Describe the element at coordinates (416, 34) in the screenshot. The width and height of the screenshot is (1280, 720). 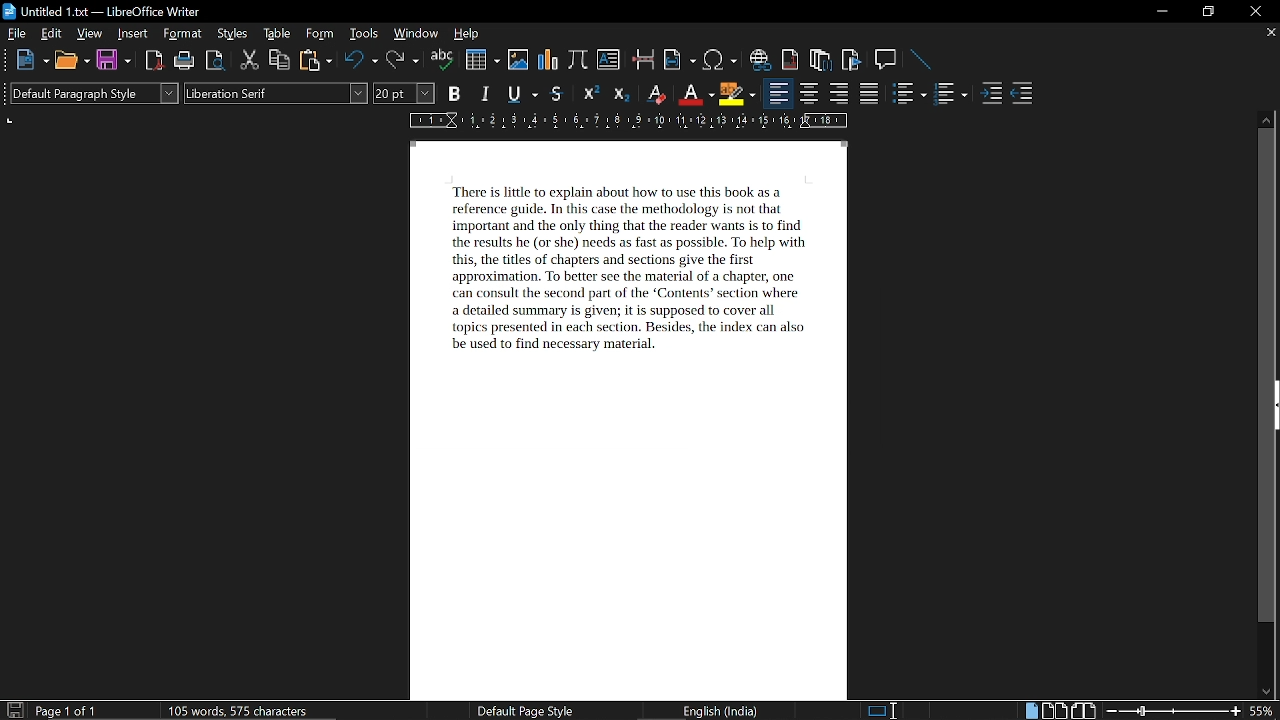
I see `window` at that location.